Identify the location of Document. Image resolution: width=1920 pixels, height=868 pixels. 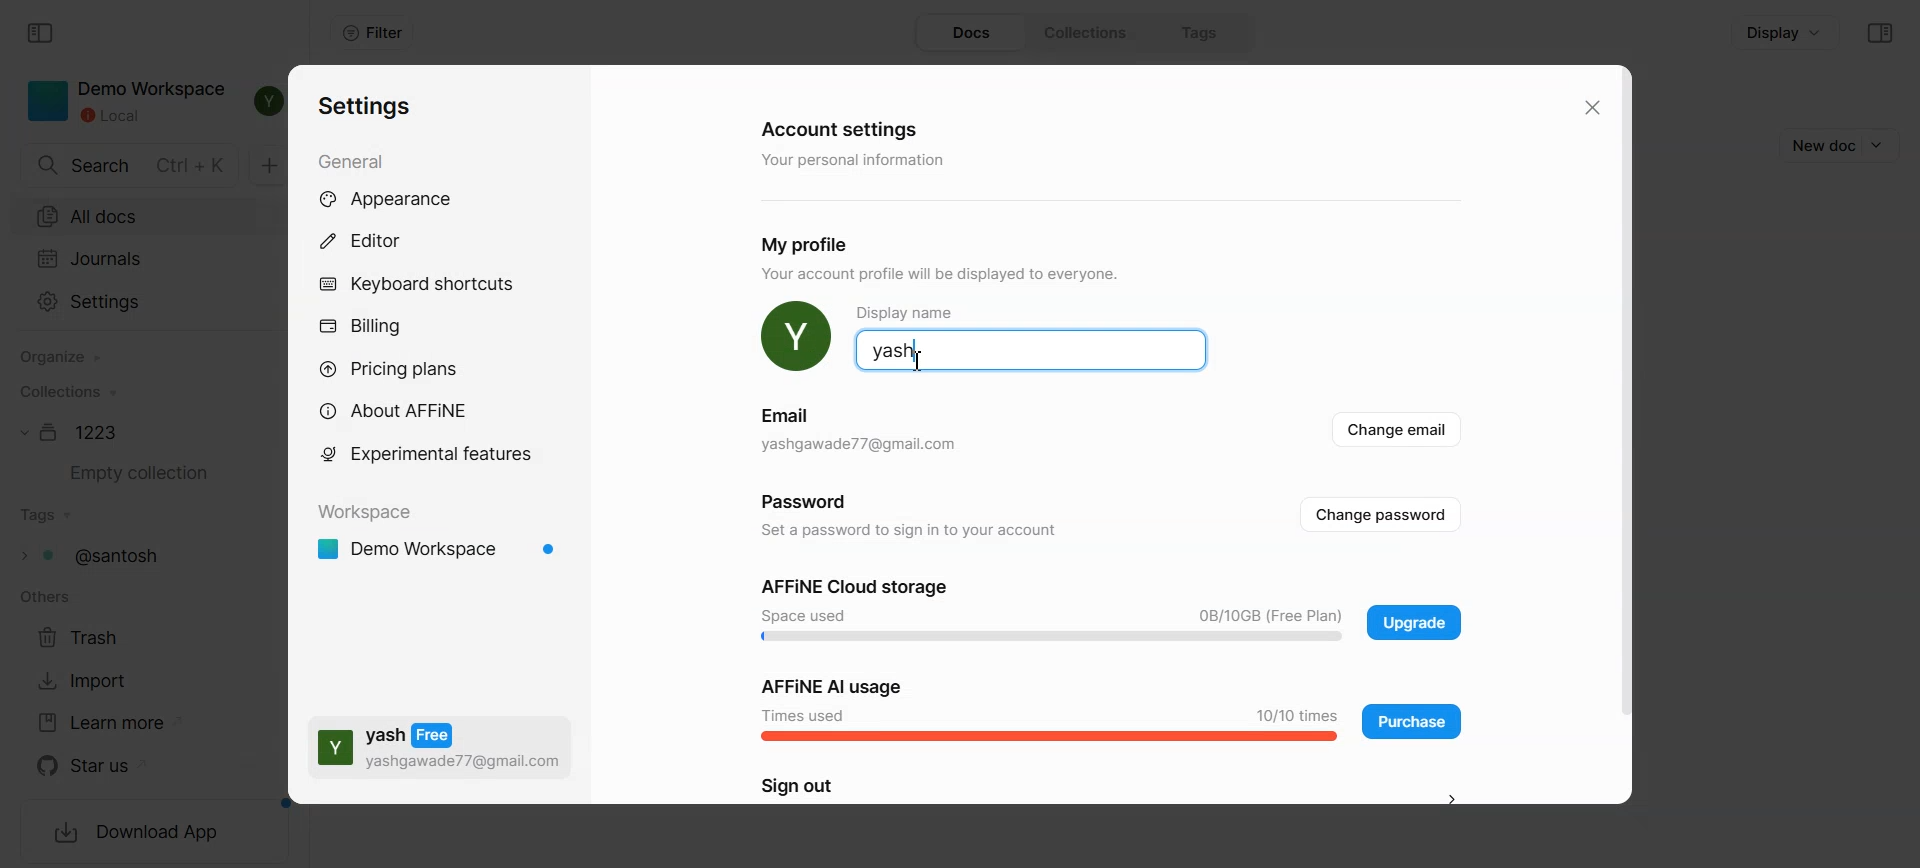
(75, 432).